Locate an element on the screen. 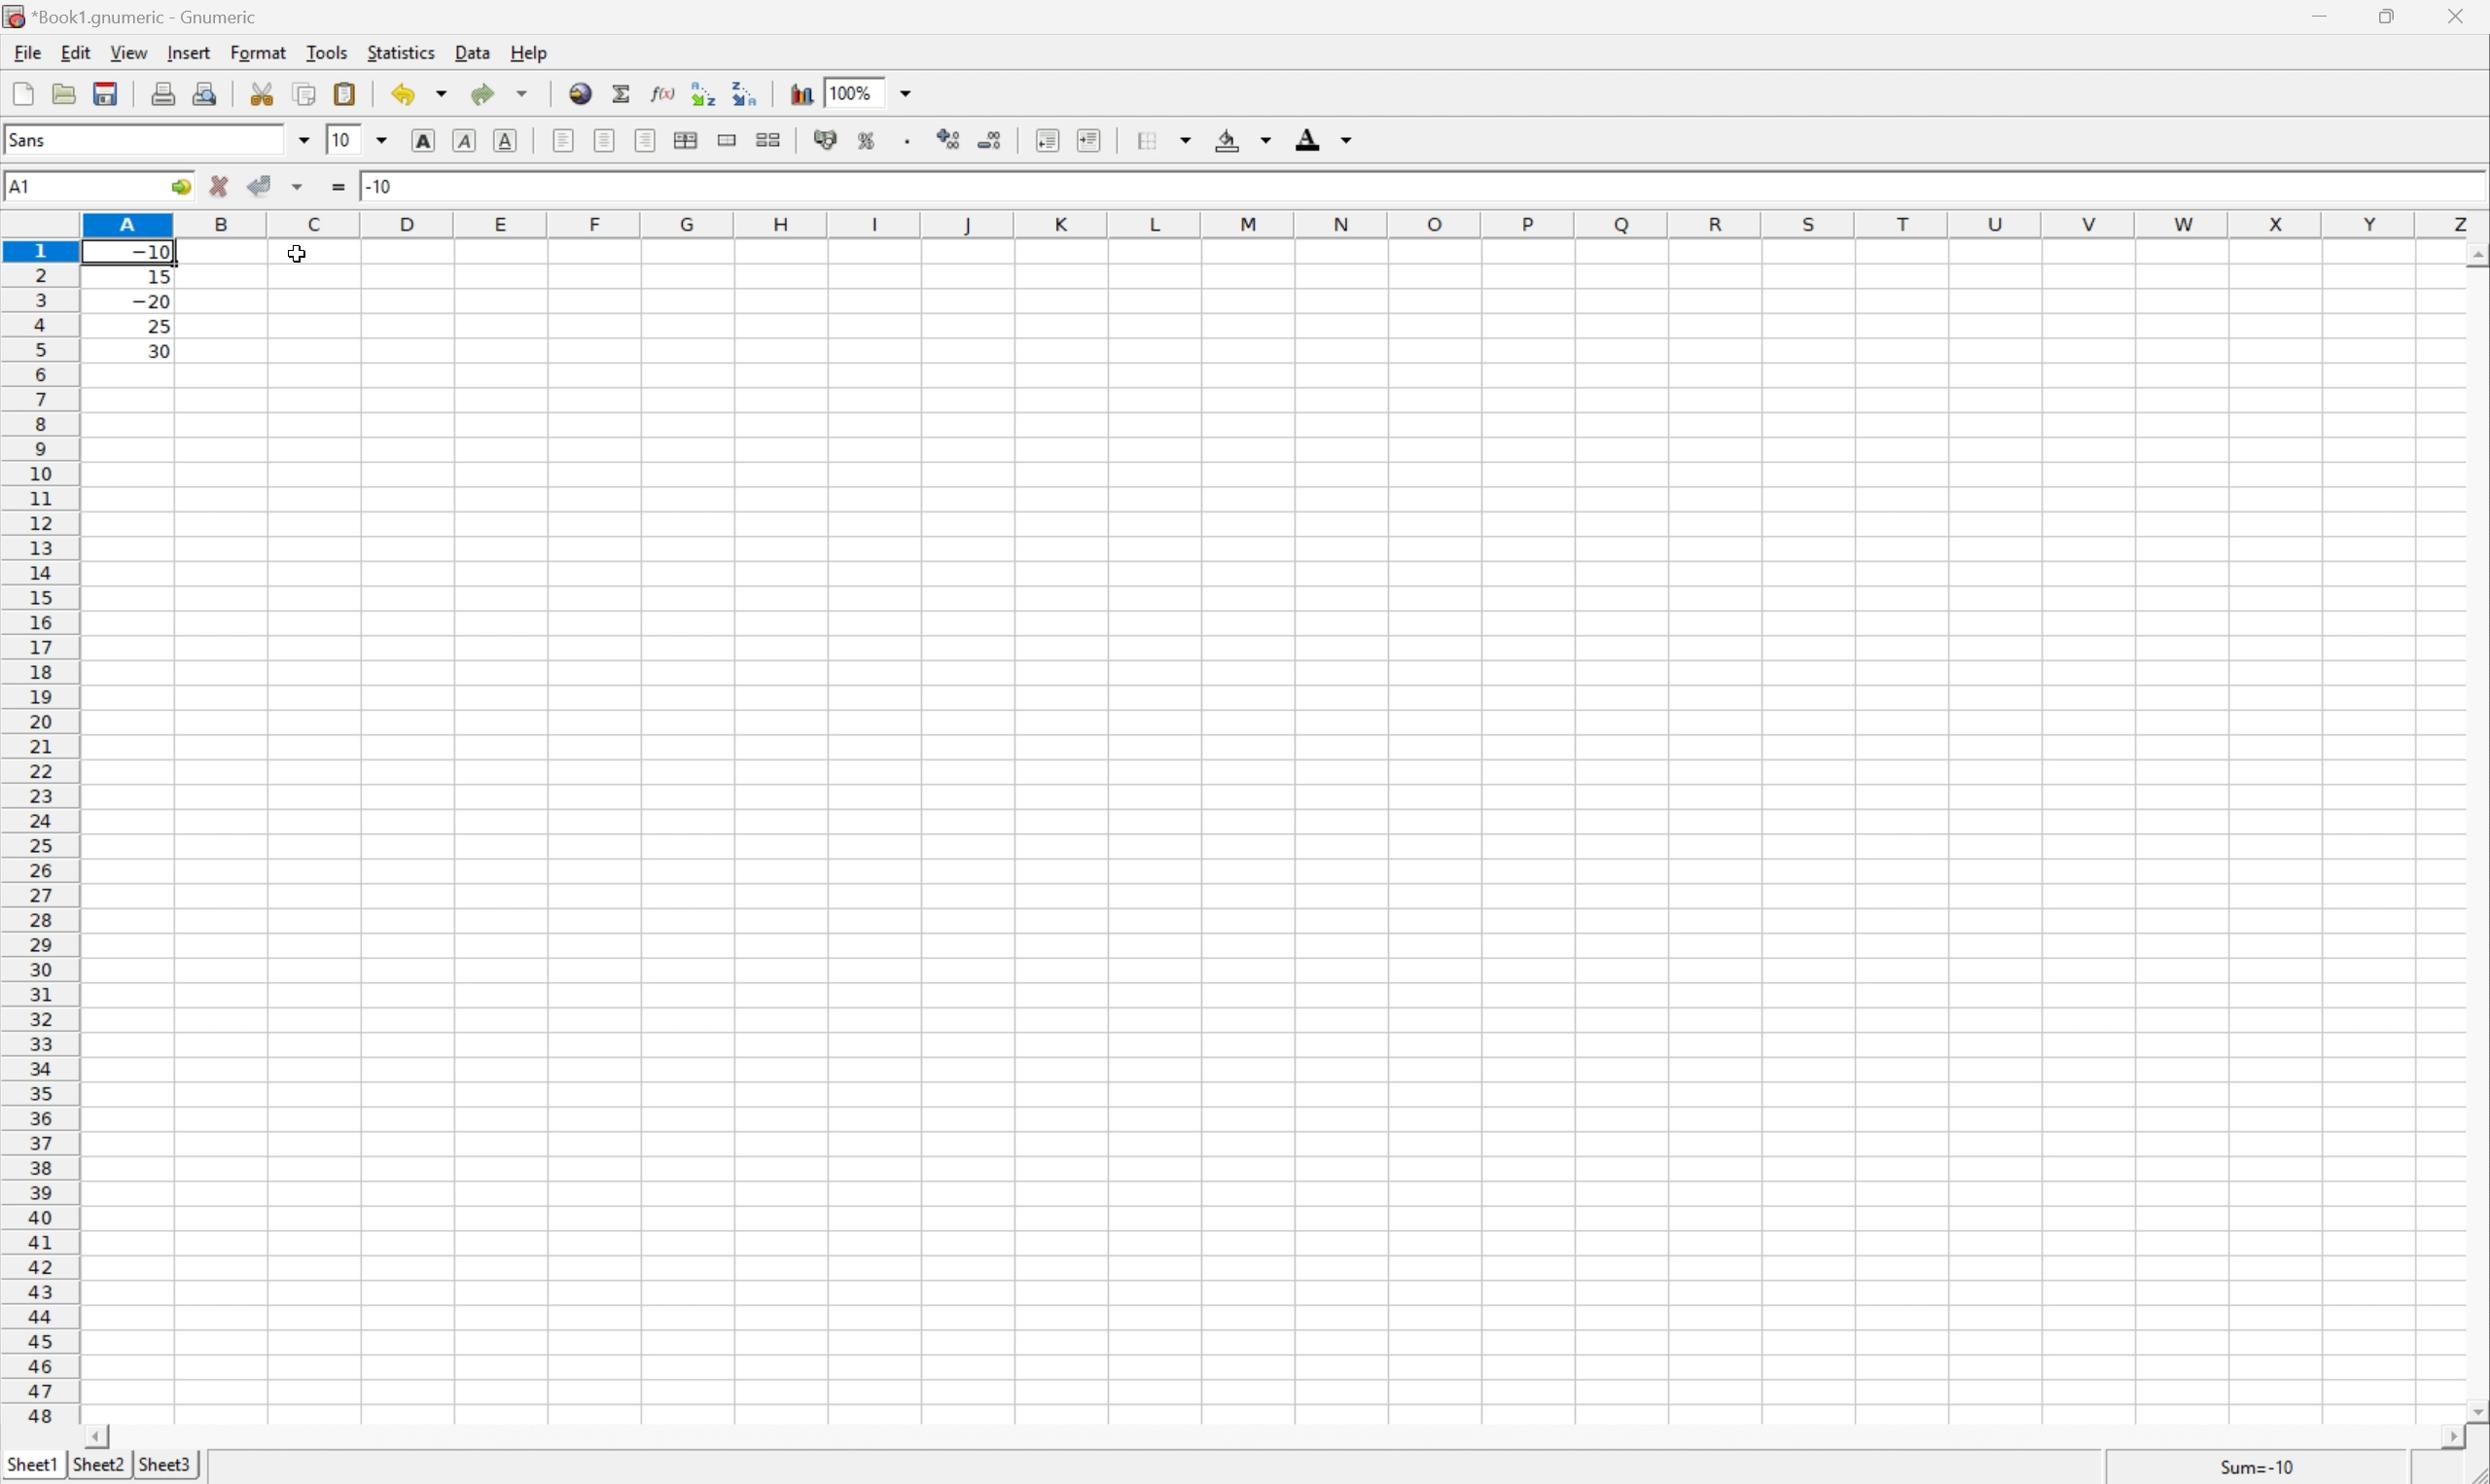  25 is located at coordinates (157, 326).